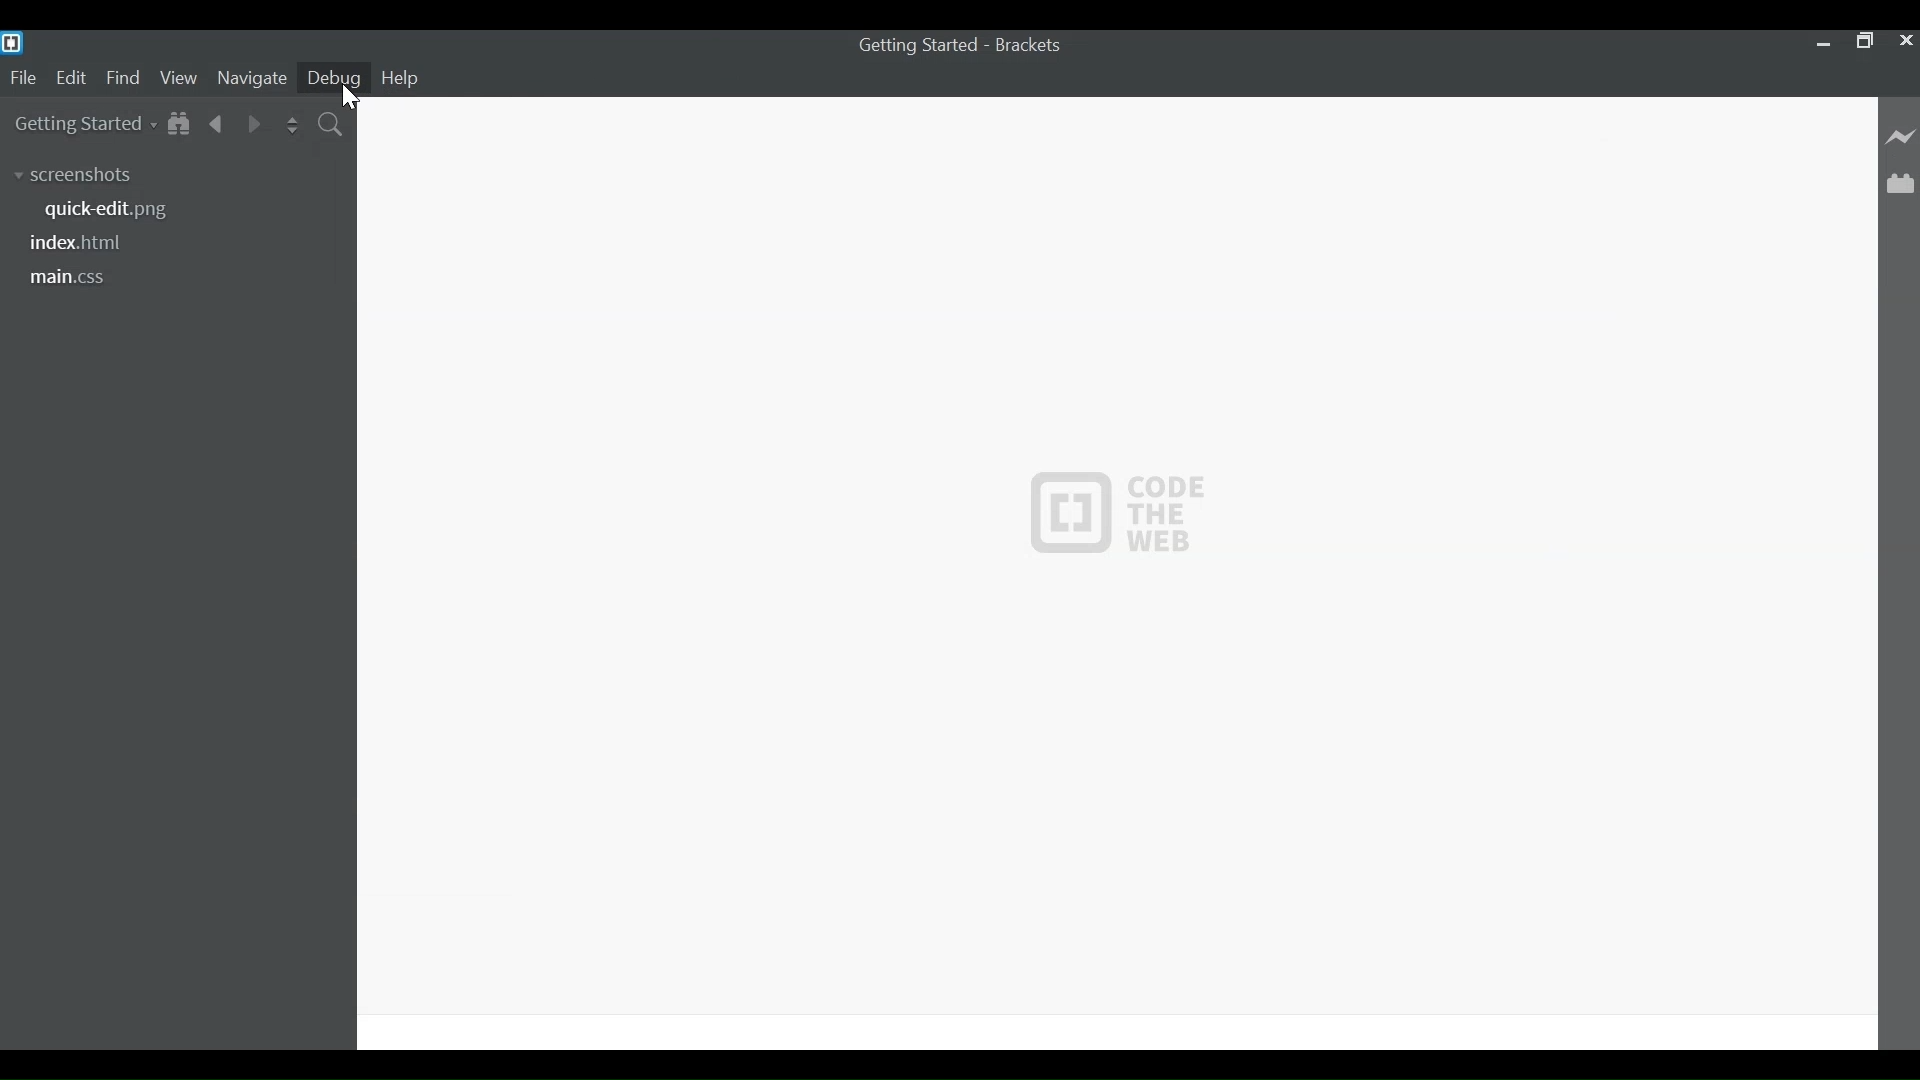 The width and height of the screenshot is (1920, 1080). I want to click on Navigate Forward, so click(255, 126).